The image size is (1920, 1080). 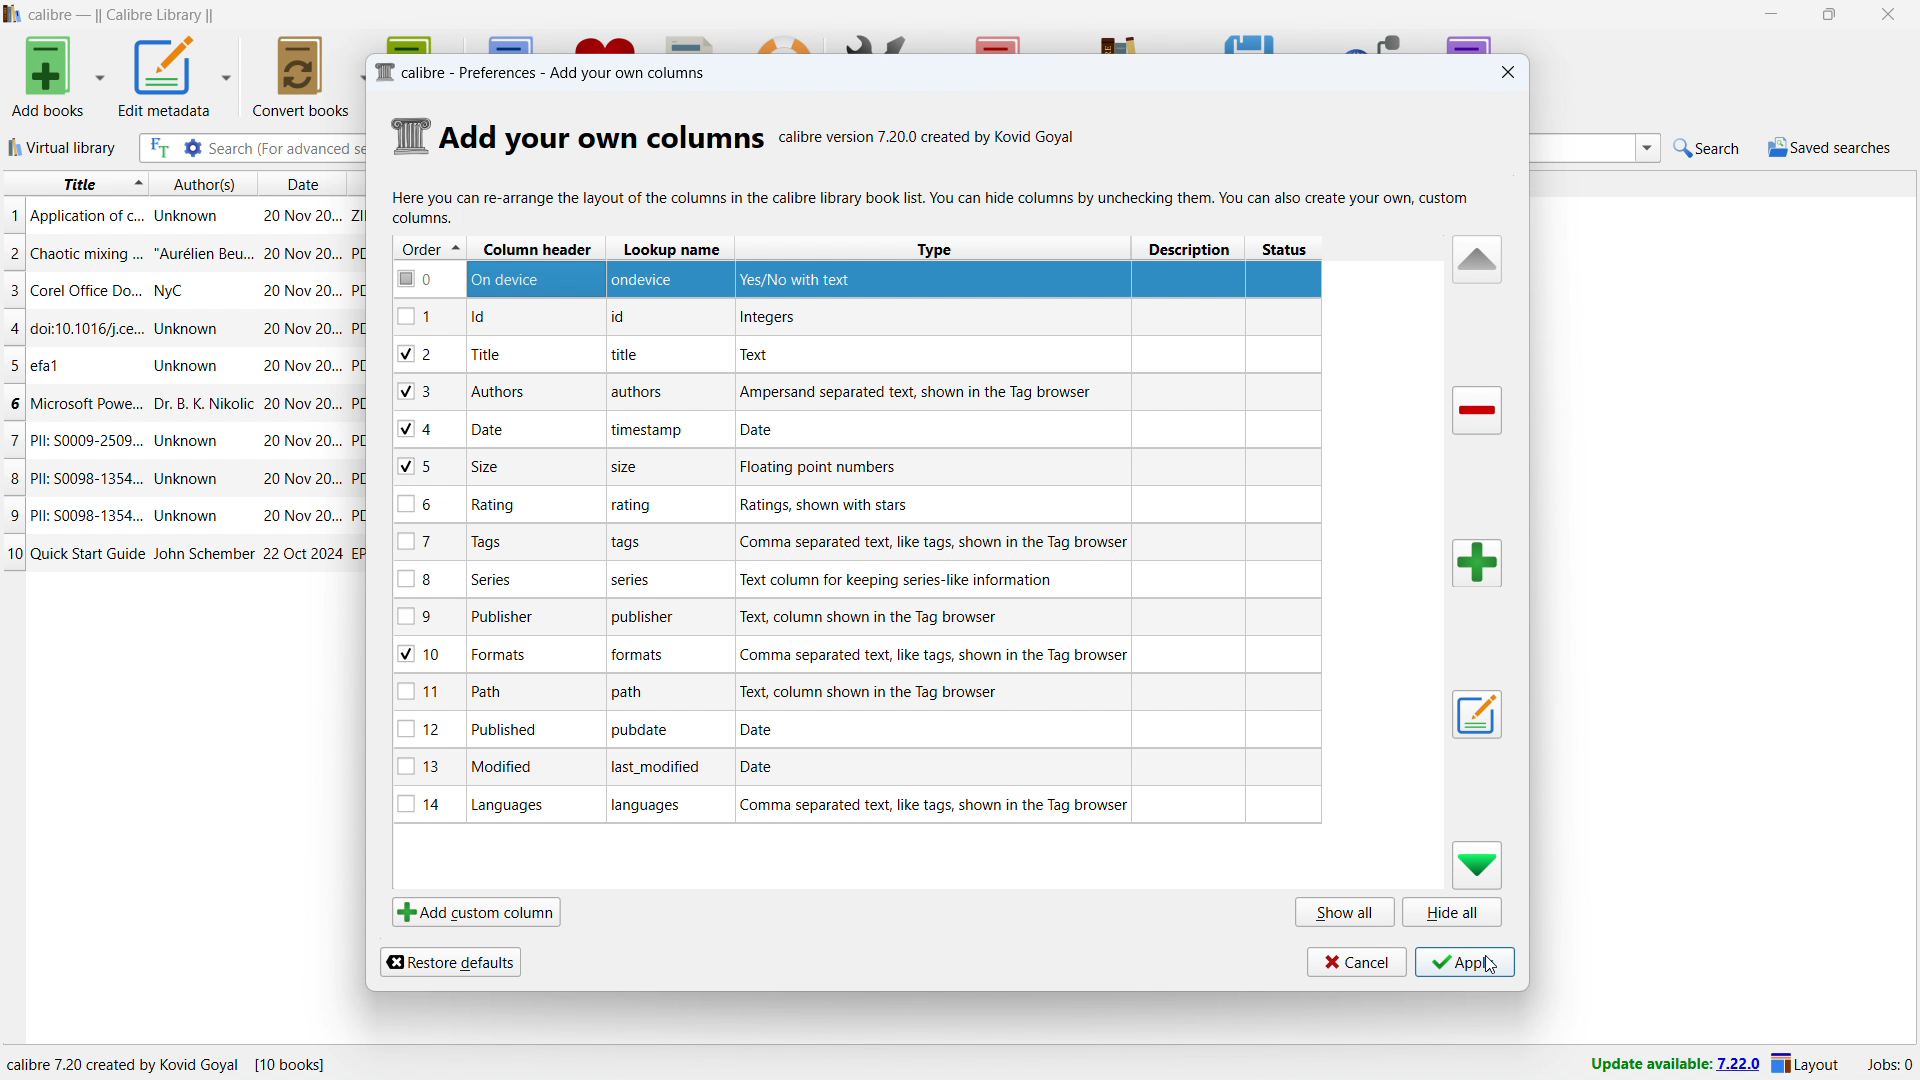 What do you see at coordinates (426, 279) in the screenshot?
I see `0` at bounding box center [426, 279].